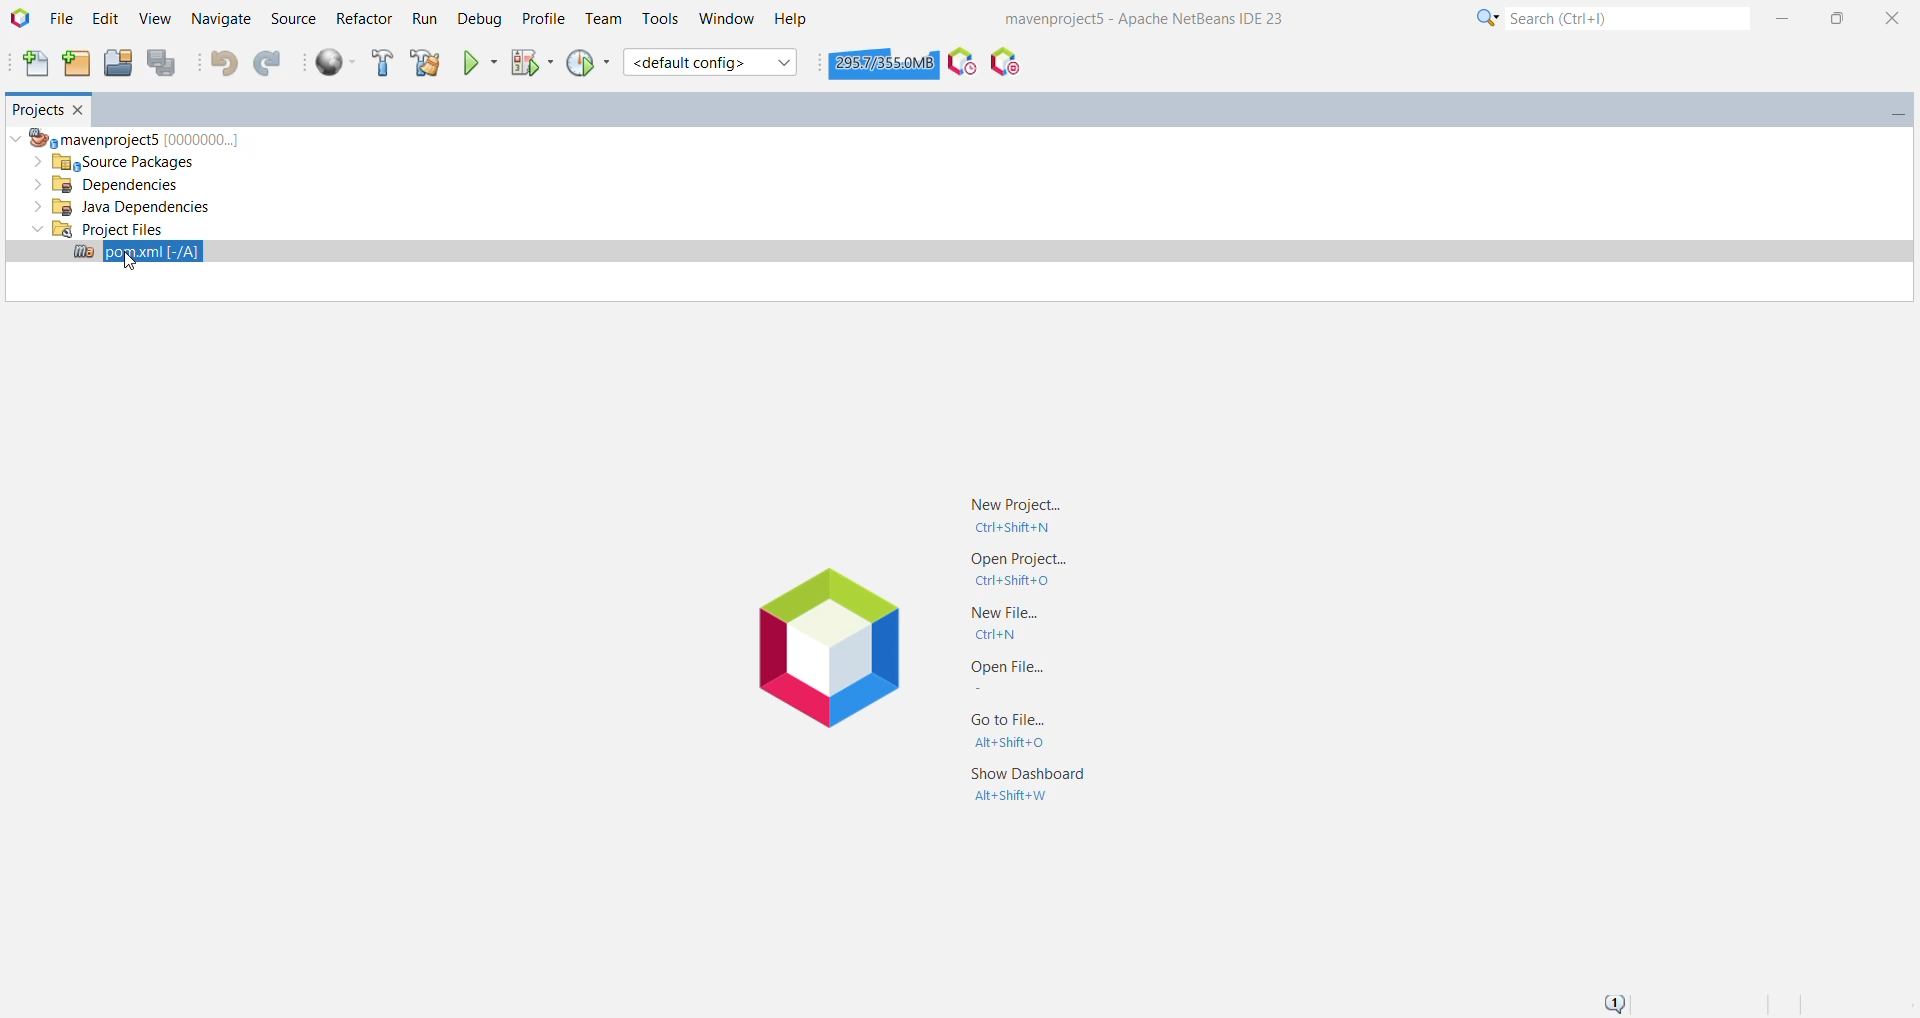  Describe the element at coordinates (363, 17) in the screenshot. I see `Refactor` at that location.